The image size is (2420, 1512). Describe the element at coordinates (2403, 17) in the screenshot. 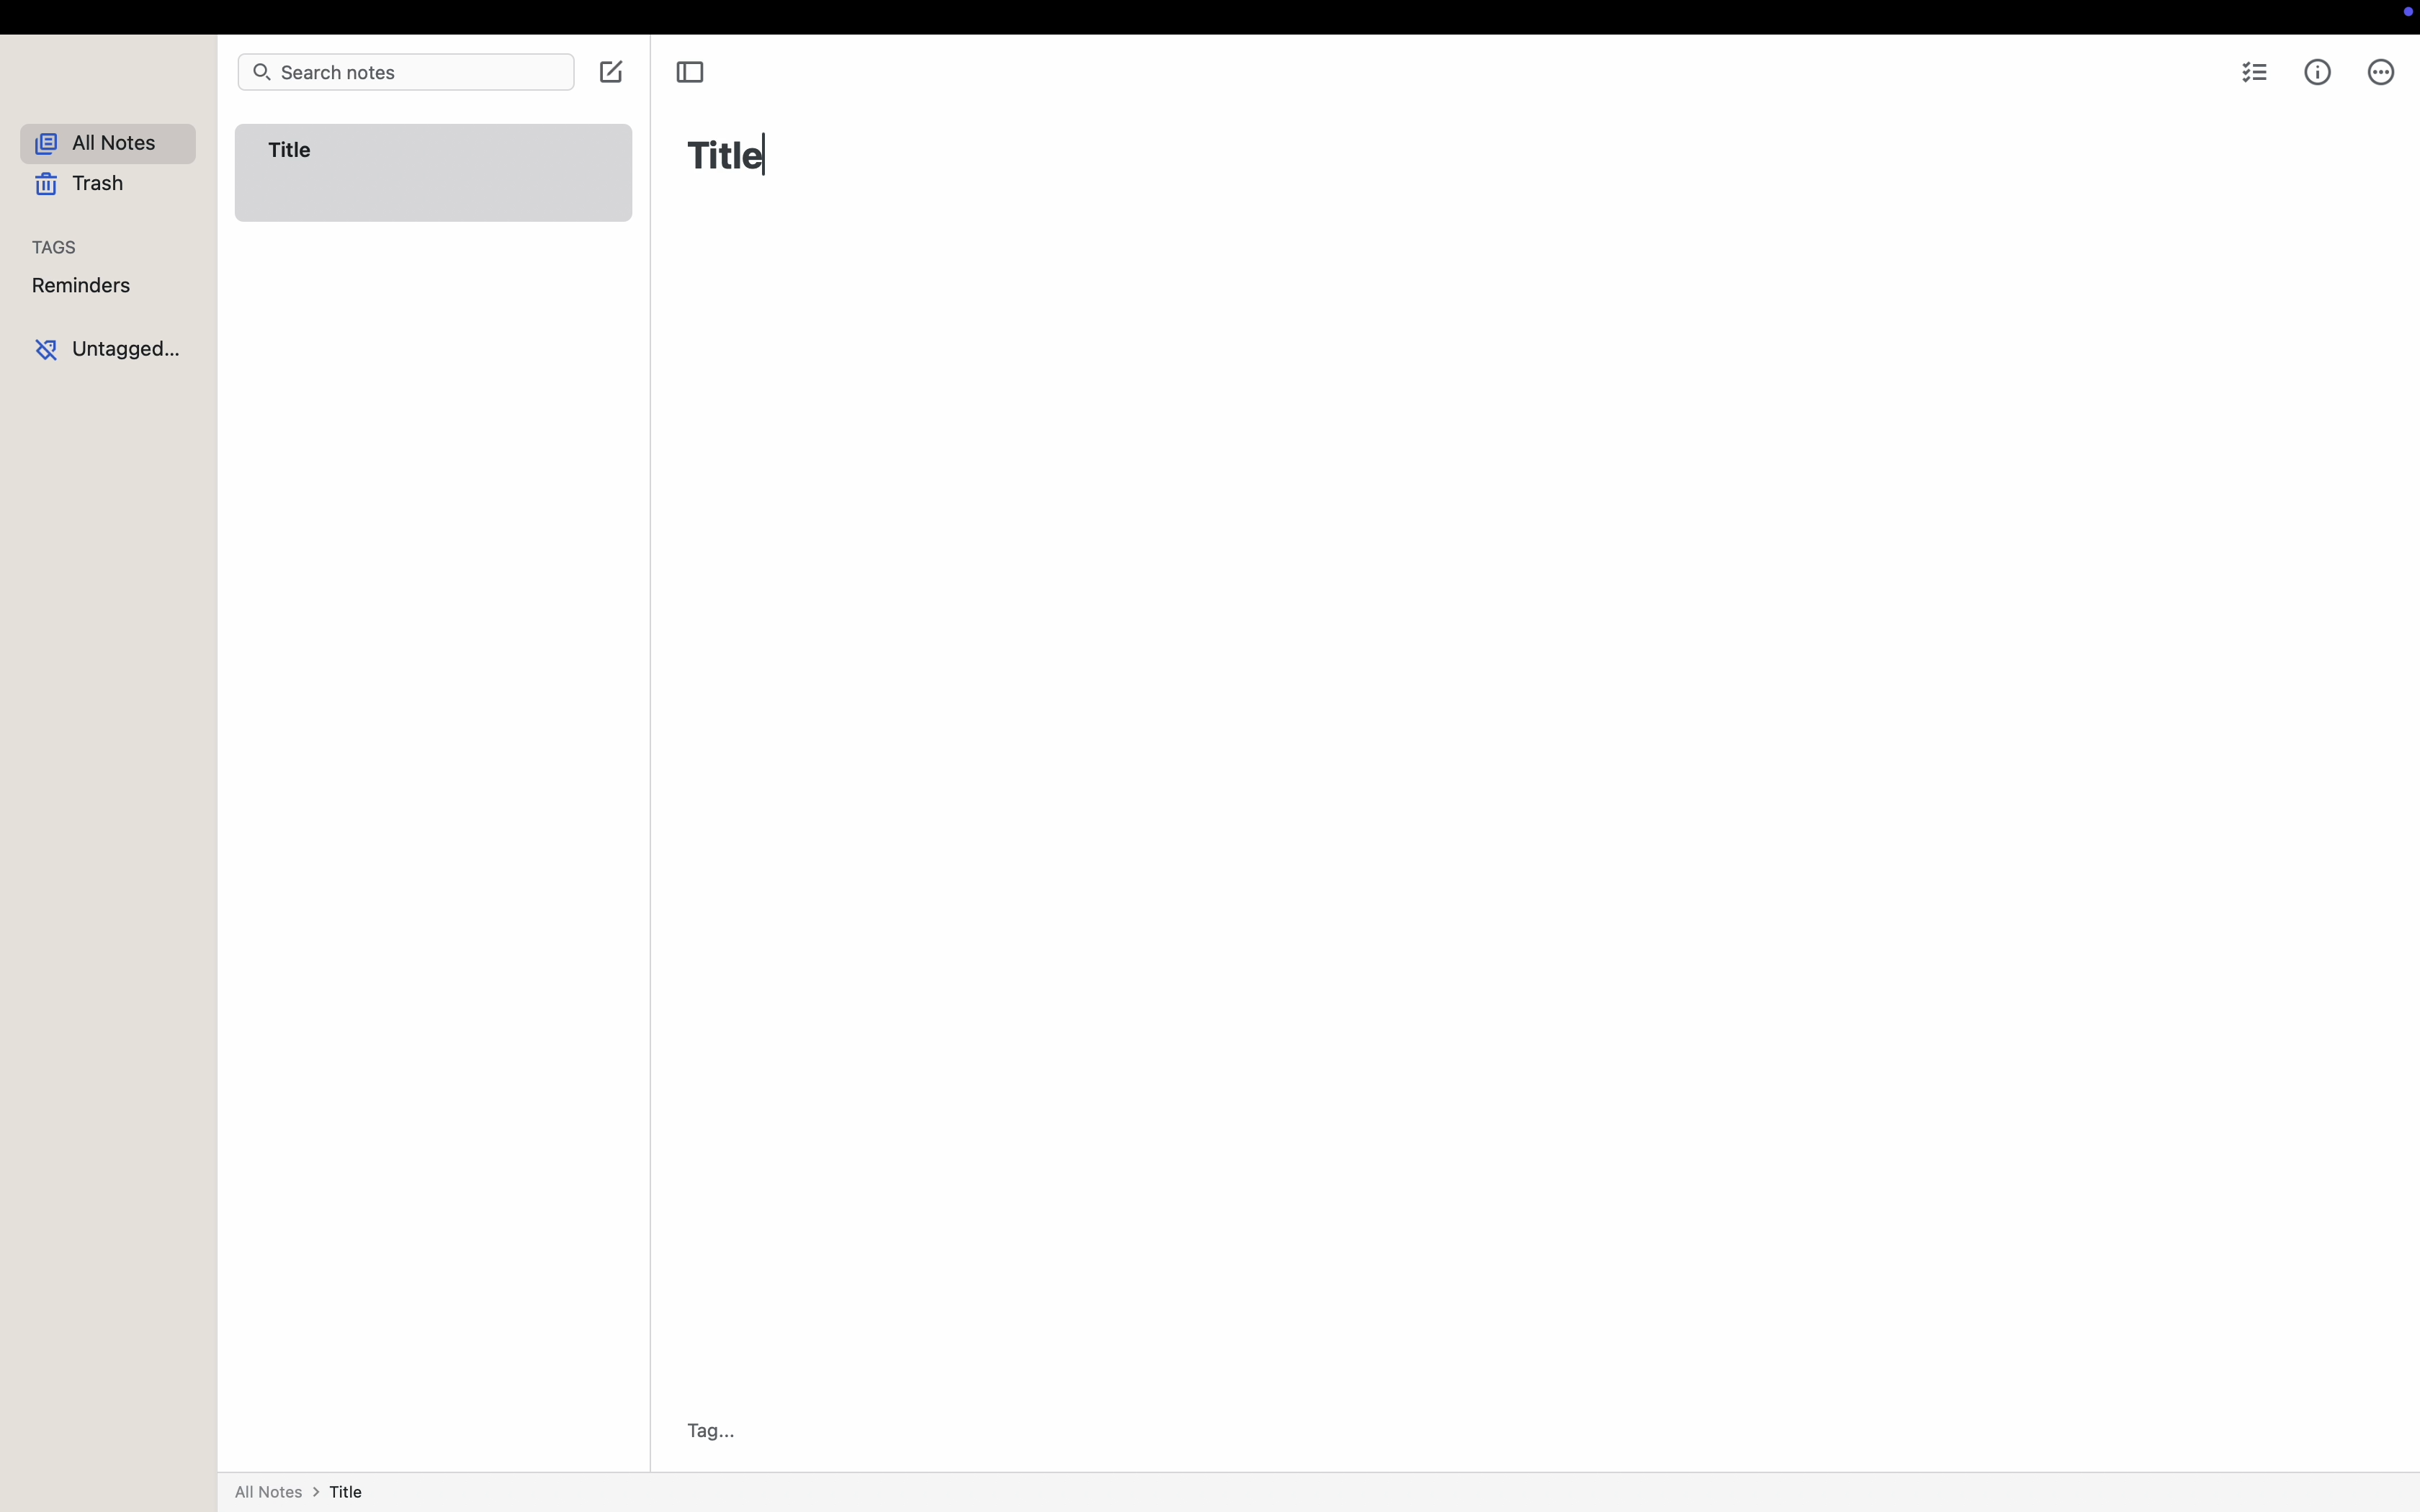

I see `screen controls` at that location.